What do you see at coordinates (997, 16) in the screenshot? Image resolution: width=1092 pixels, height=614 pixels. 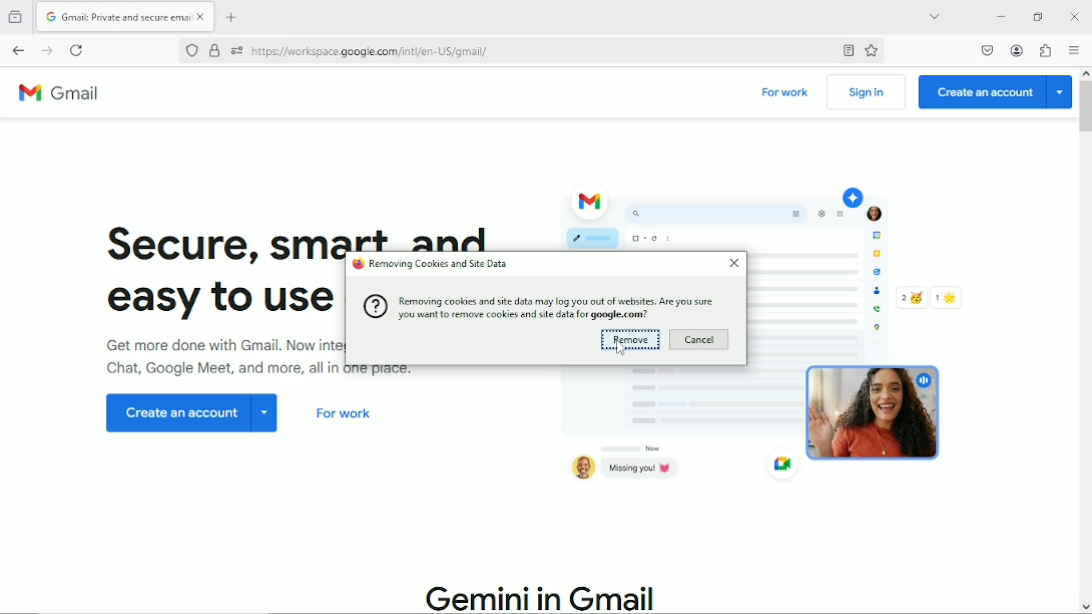 I see `Minimize` at bounding box center [997, 16].